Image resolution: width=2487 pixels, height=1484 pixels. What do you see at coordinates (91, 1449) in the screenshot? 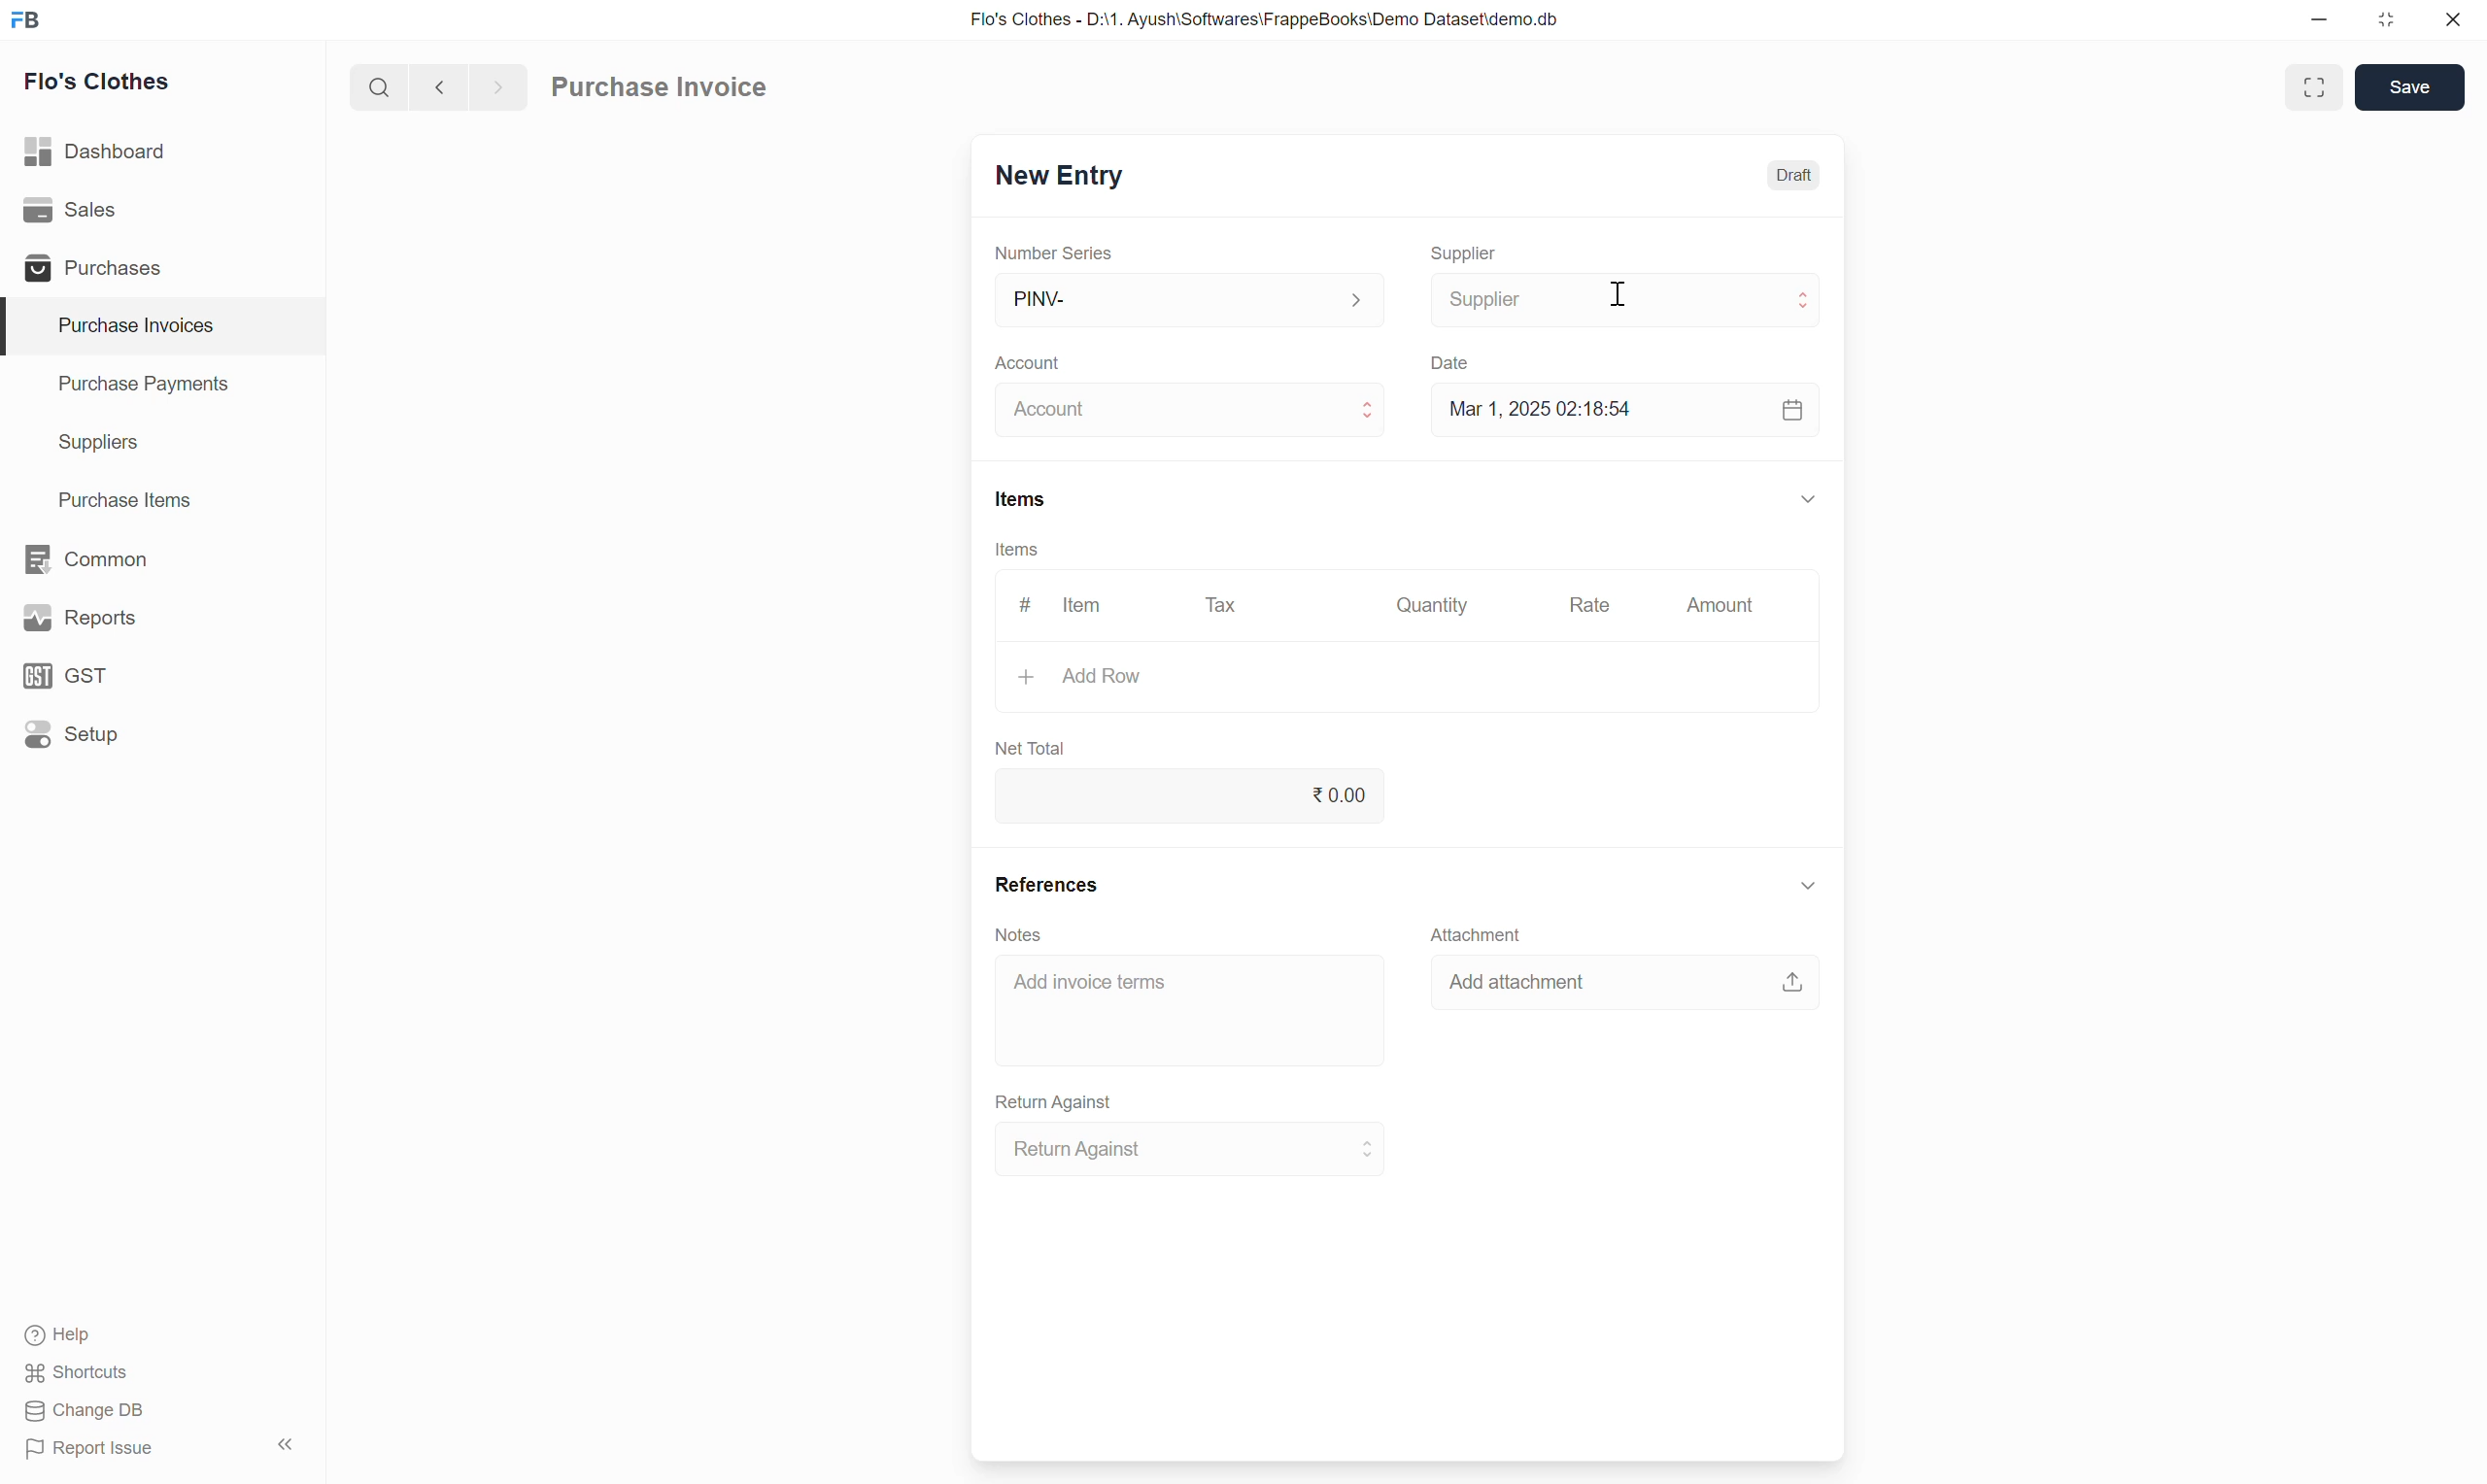
I see `Report Issue` at bounding box center [91, 1449].